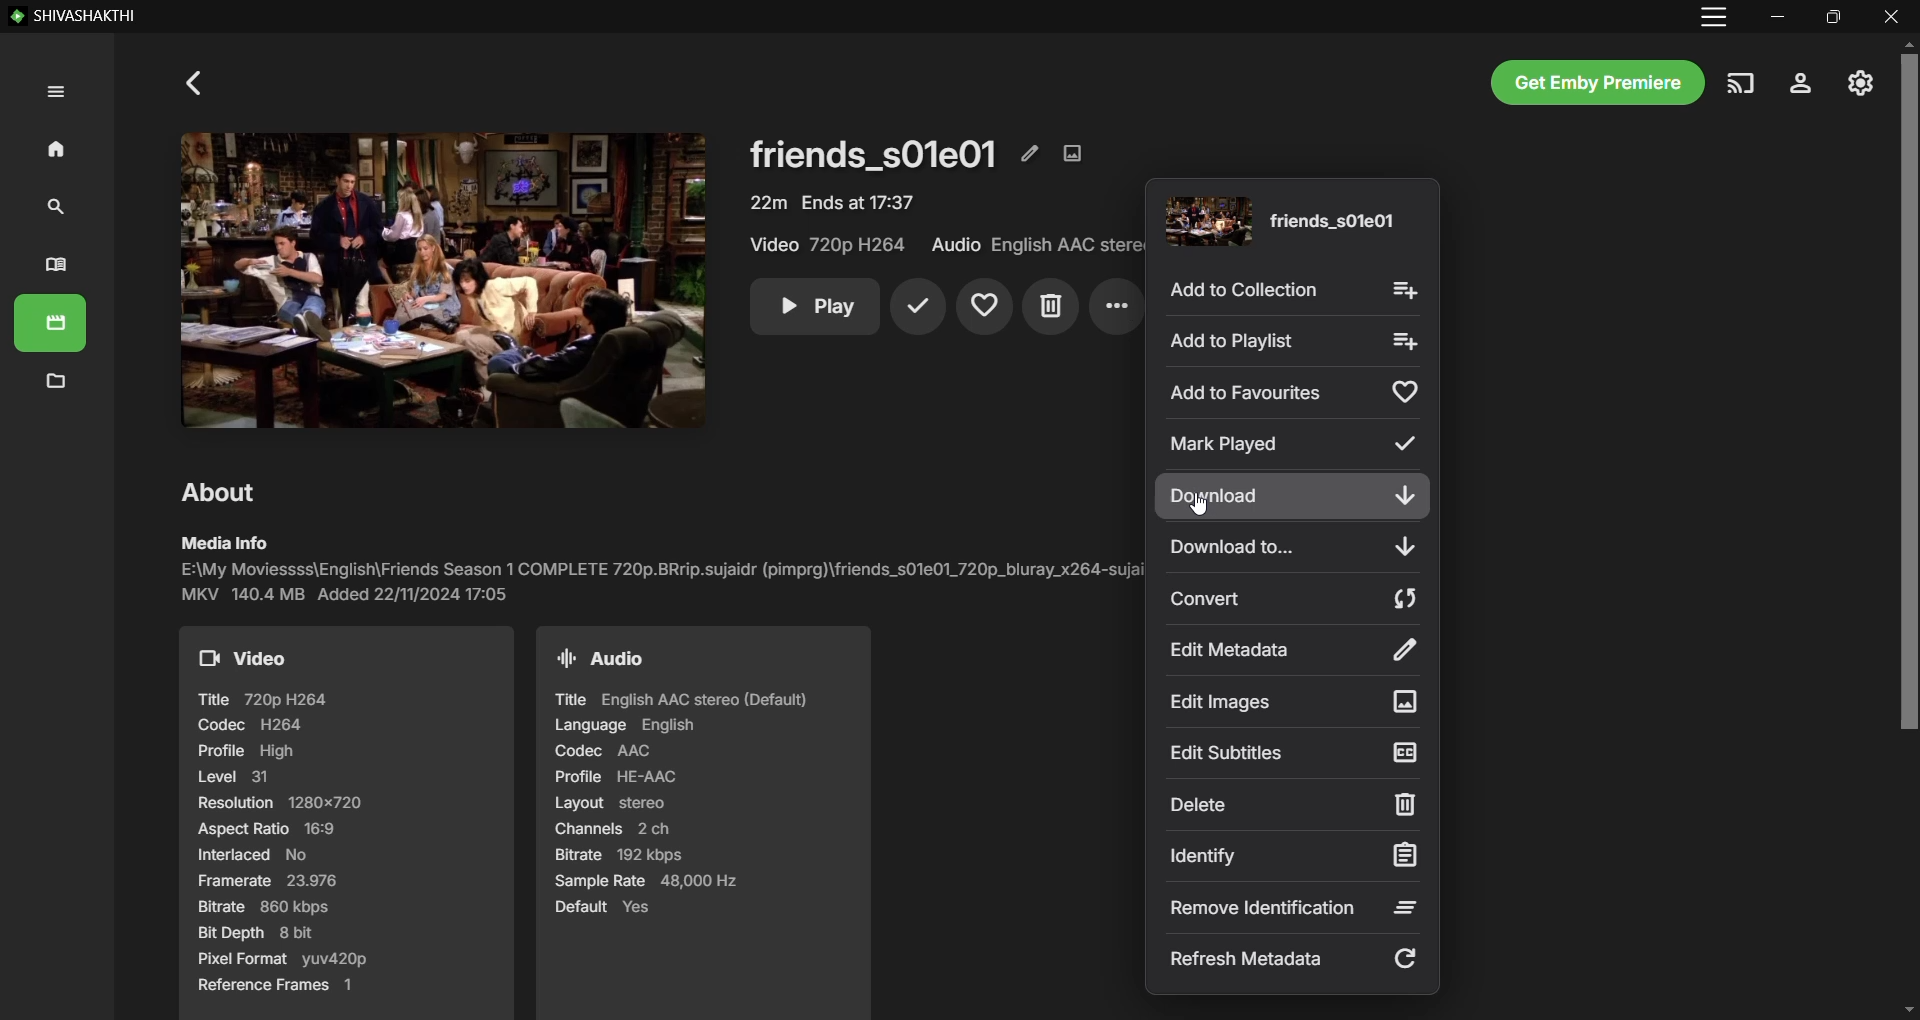 The image size is (1920, 1020). What do you see at coordinates (1741, 84) in the screenshot?
I see `Play on another deivce` at bounding box center [1741, 84].